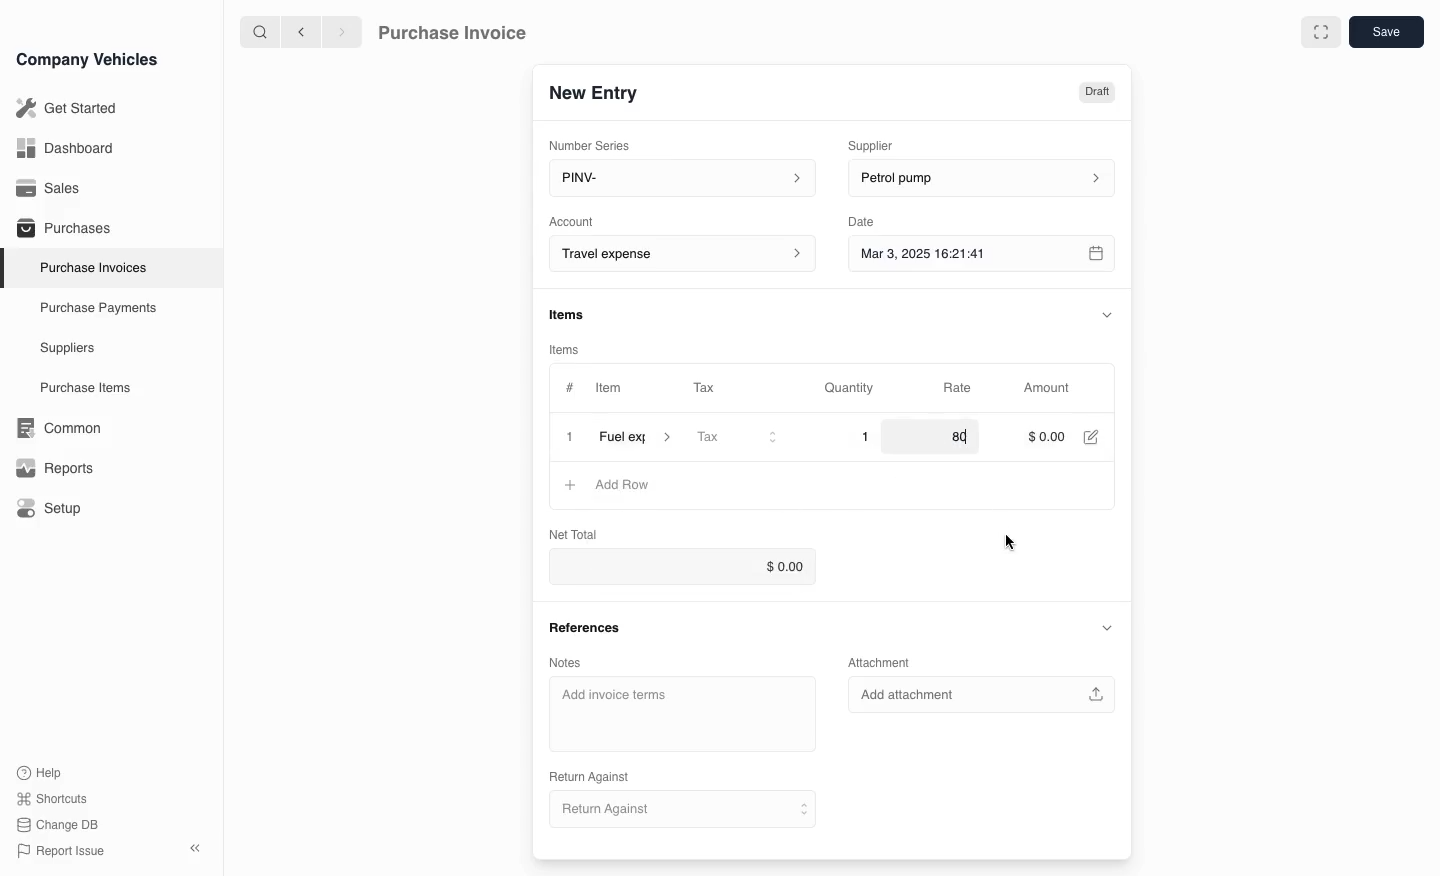  I want to click on $80.00, so click(951, 437).